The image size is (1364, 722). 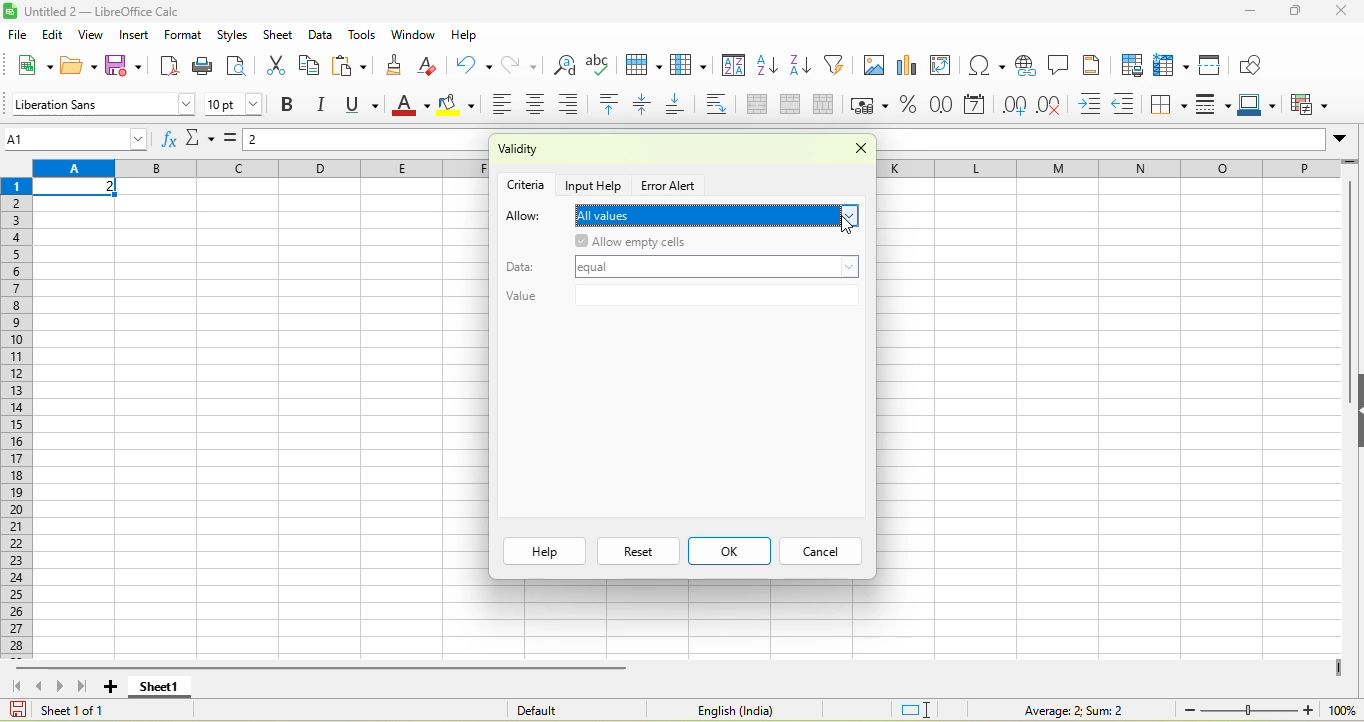 What do you see at coordinates (846, 227) in the screenshot?
I see `cursor movement` at bounding box center [846, 227].